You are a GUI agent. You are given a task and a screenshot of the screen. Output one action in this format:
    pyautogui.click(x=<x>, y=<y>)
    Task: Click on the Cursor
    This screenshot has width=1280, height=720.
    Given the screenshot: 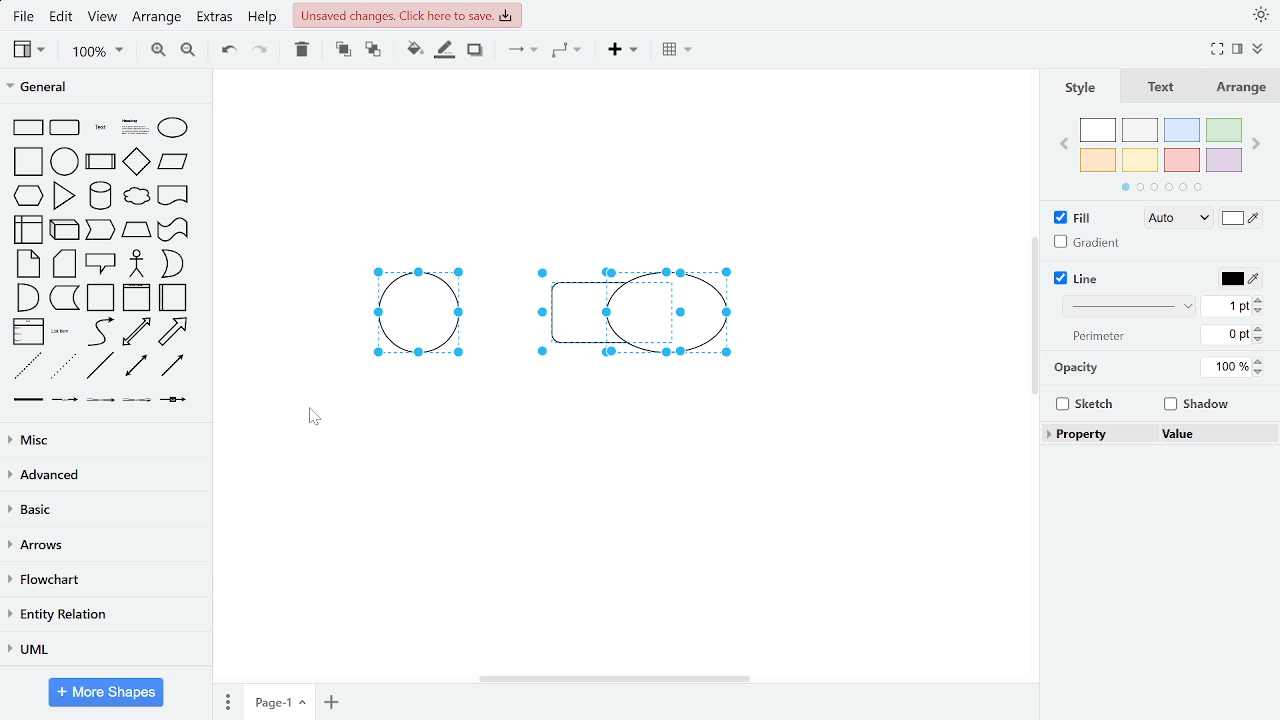 What is the action you would take?
    pyautogui.click(x=314, y=417)
    